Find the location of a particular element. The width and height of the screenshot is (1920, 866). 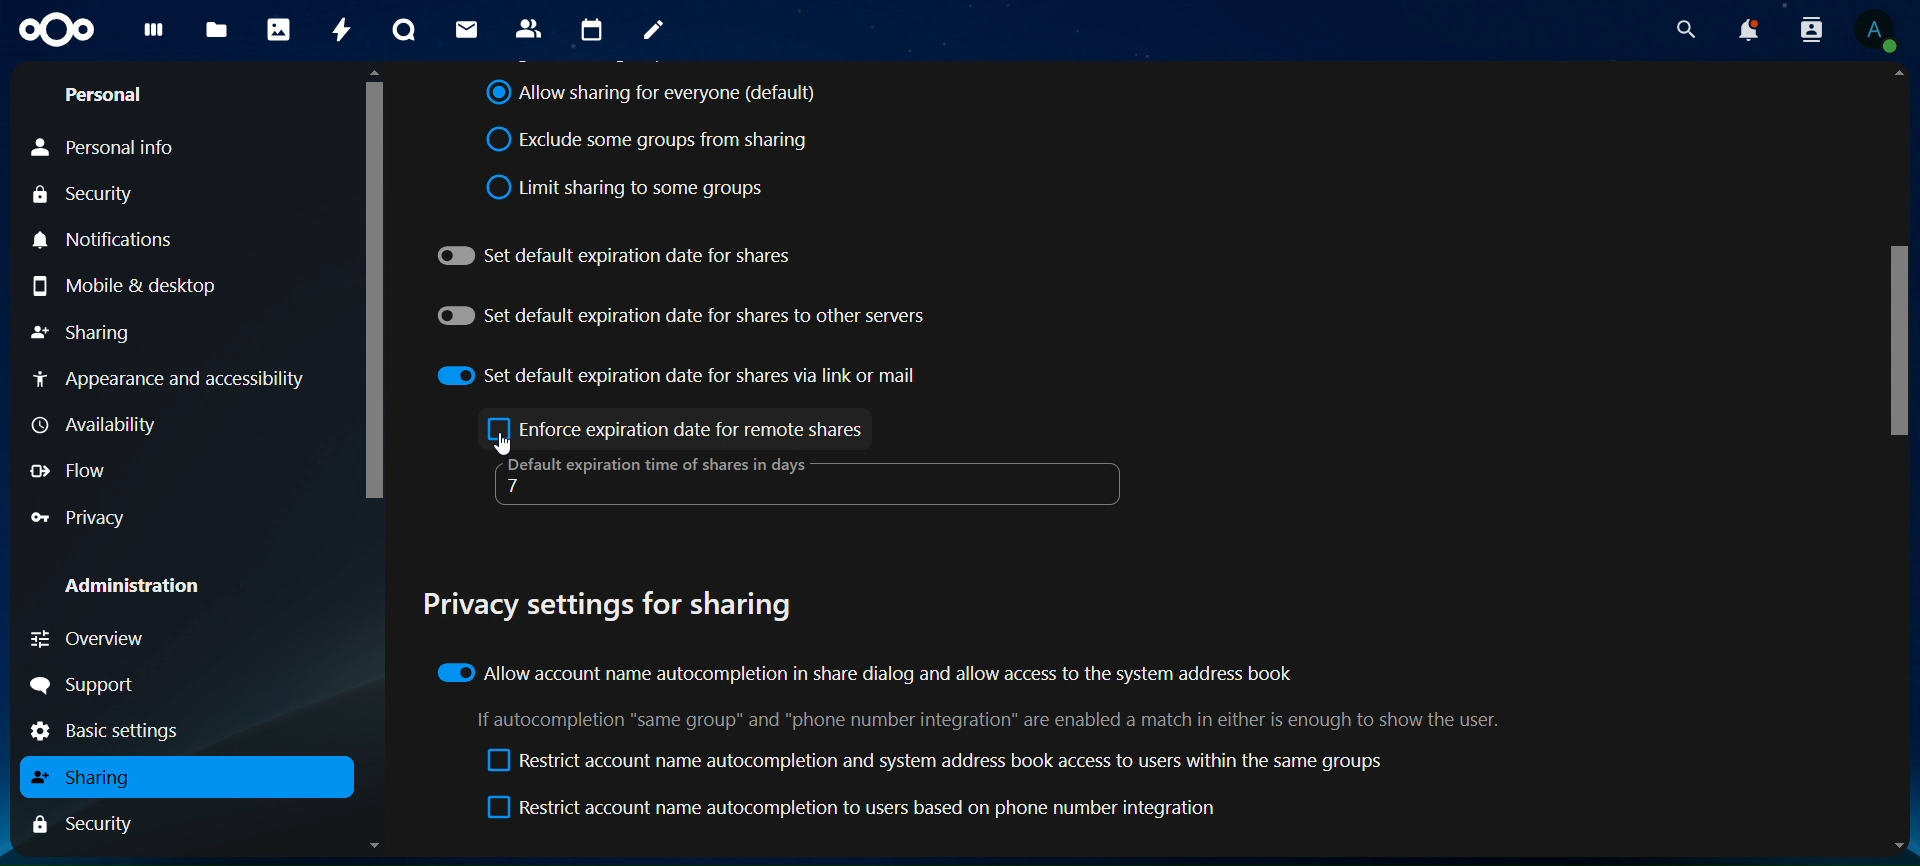

support is located at coordinates (88, 685).